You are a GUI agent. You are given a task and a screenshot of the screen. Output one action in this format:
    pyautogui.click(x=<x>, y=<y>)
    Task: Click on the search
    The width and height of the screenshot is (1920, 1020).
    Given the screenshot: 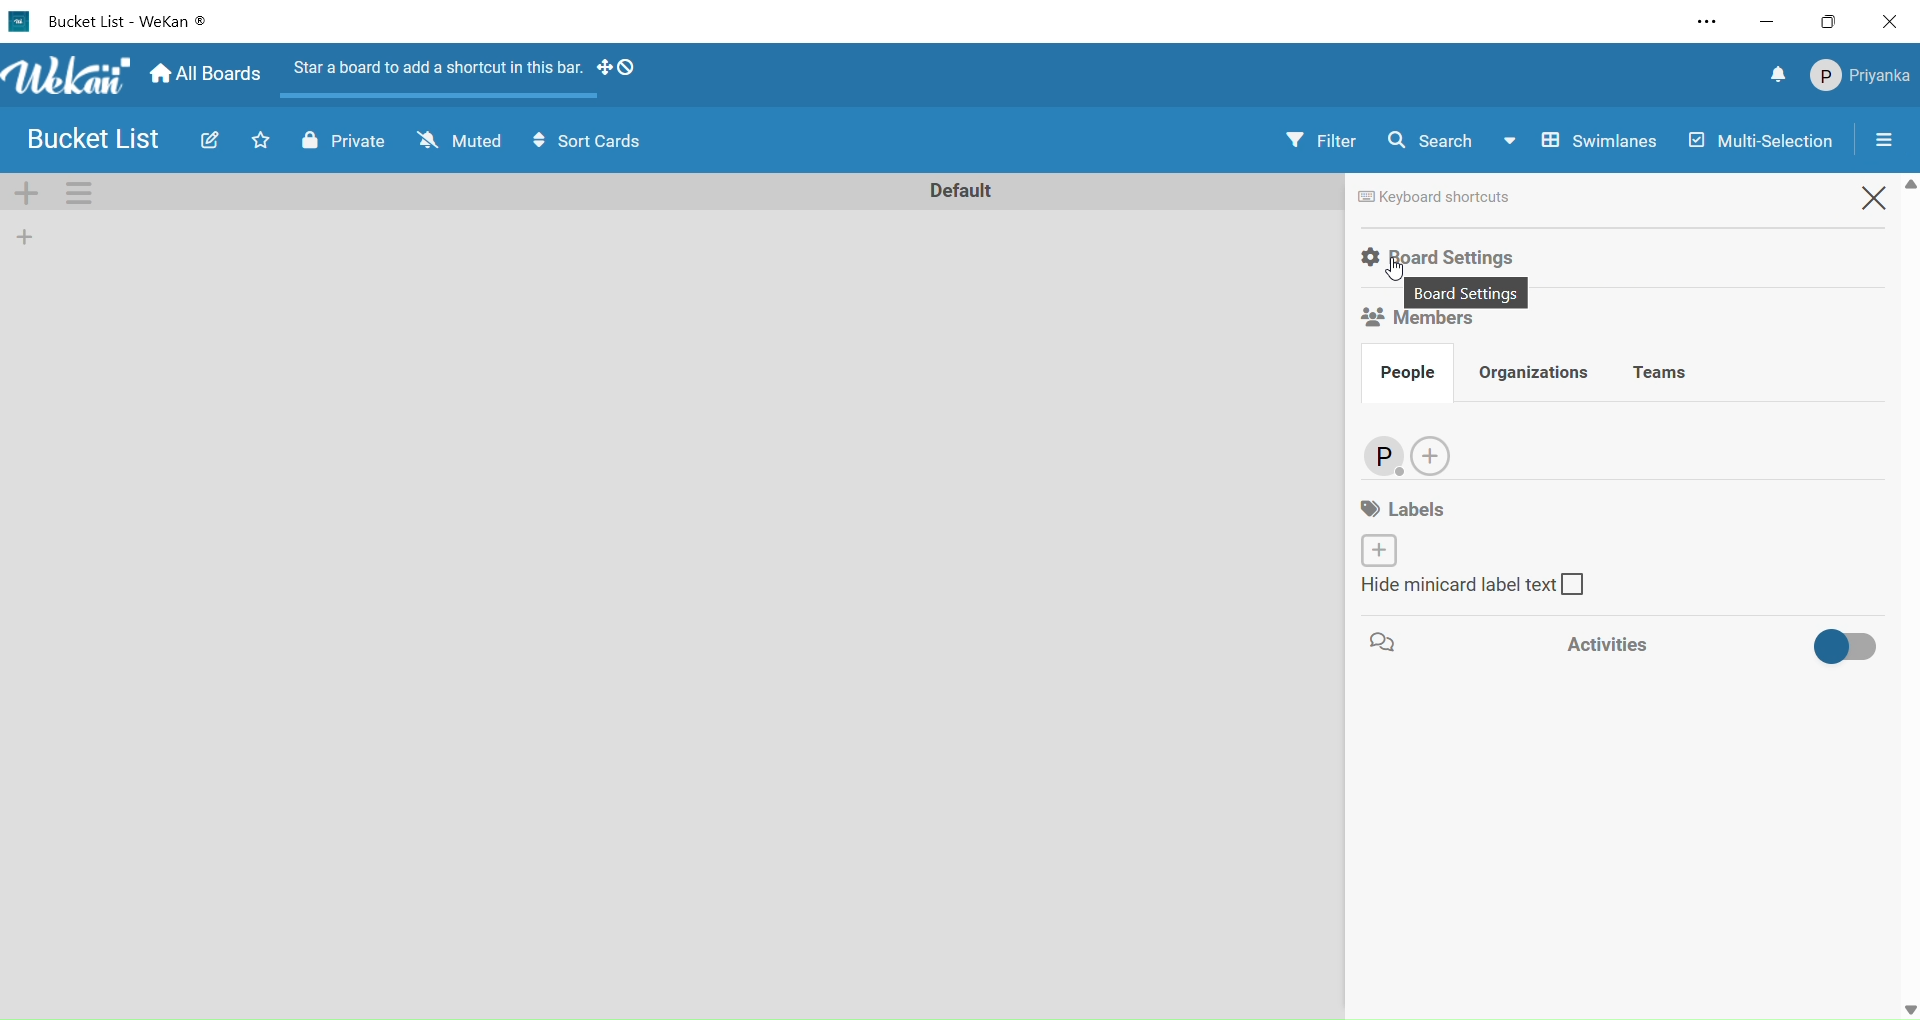 What is the action you would take?
    pyautogui.click(x=1435, y=142)
    